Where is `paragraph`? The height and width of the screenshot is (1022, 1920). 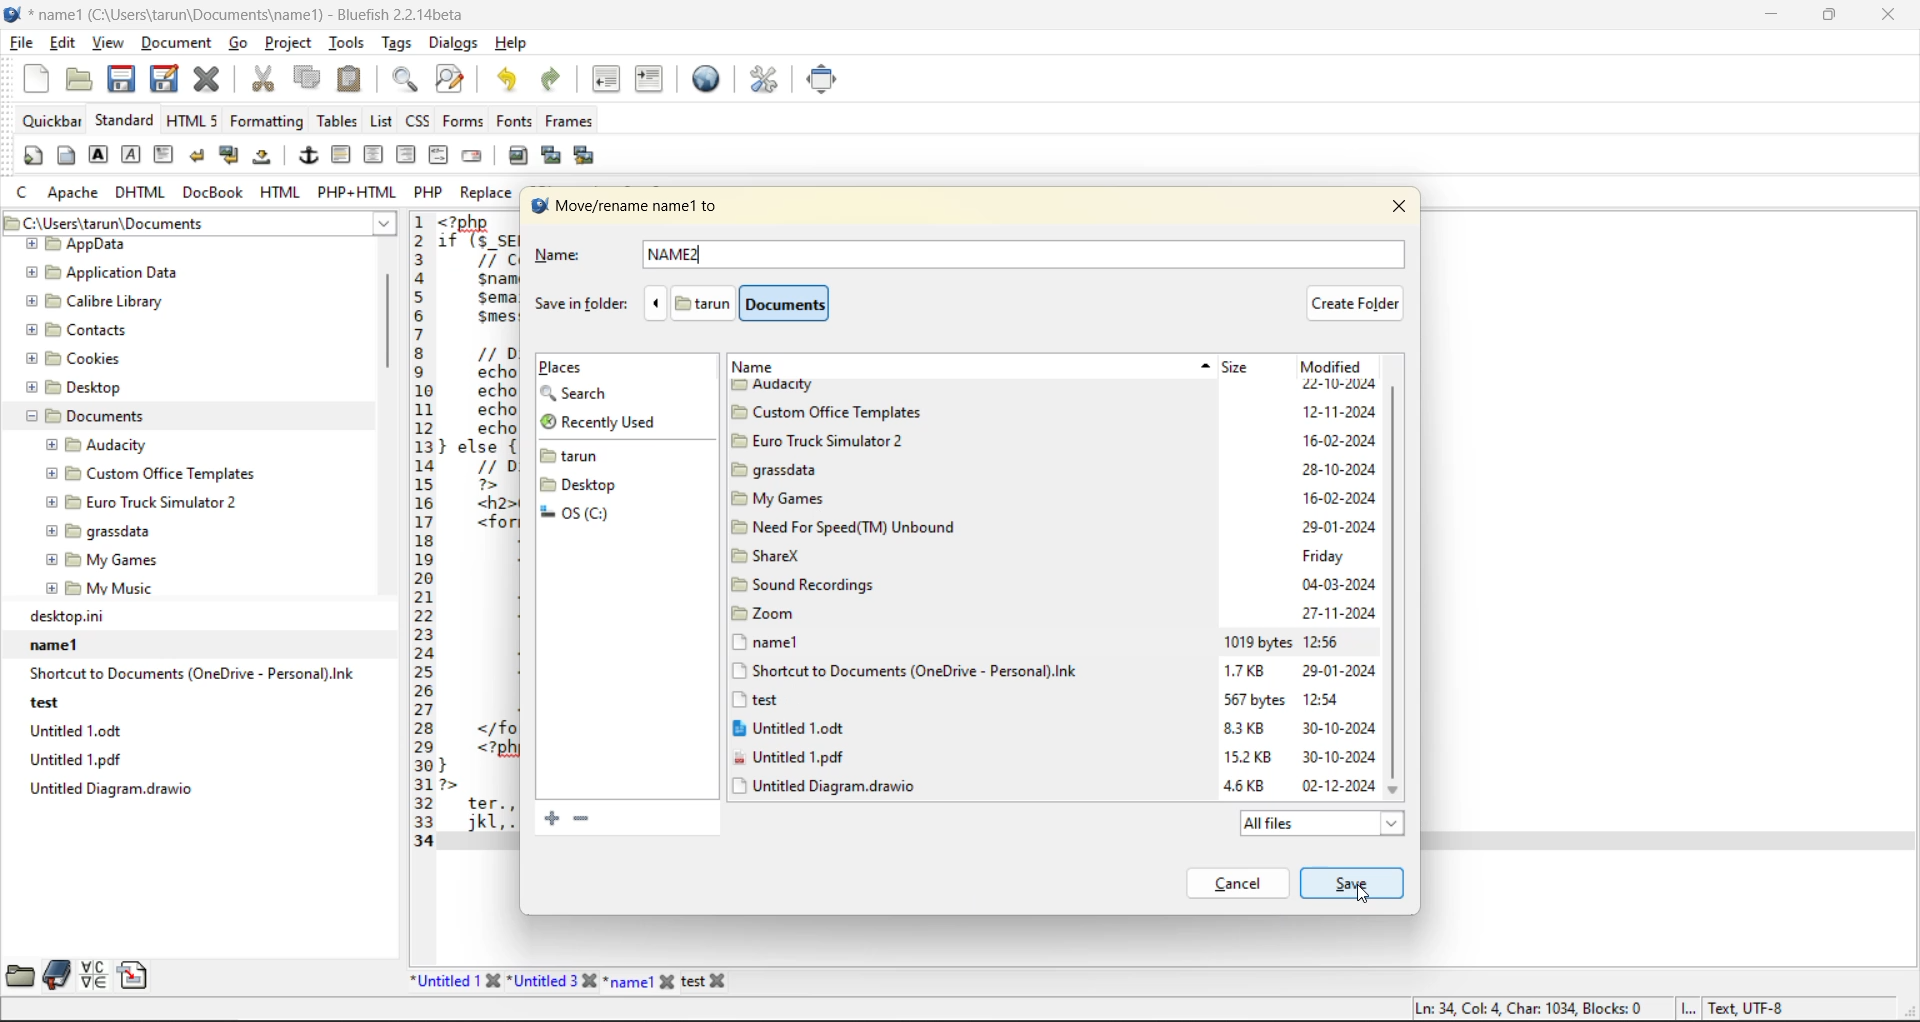
paragraph is located at coordinates (166, 154).